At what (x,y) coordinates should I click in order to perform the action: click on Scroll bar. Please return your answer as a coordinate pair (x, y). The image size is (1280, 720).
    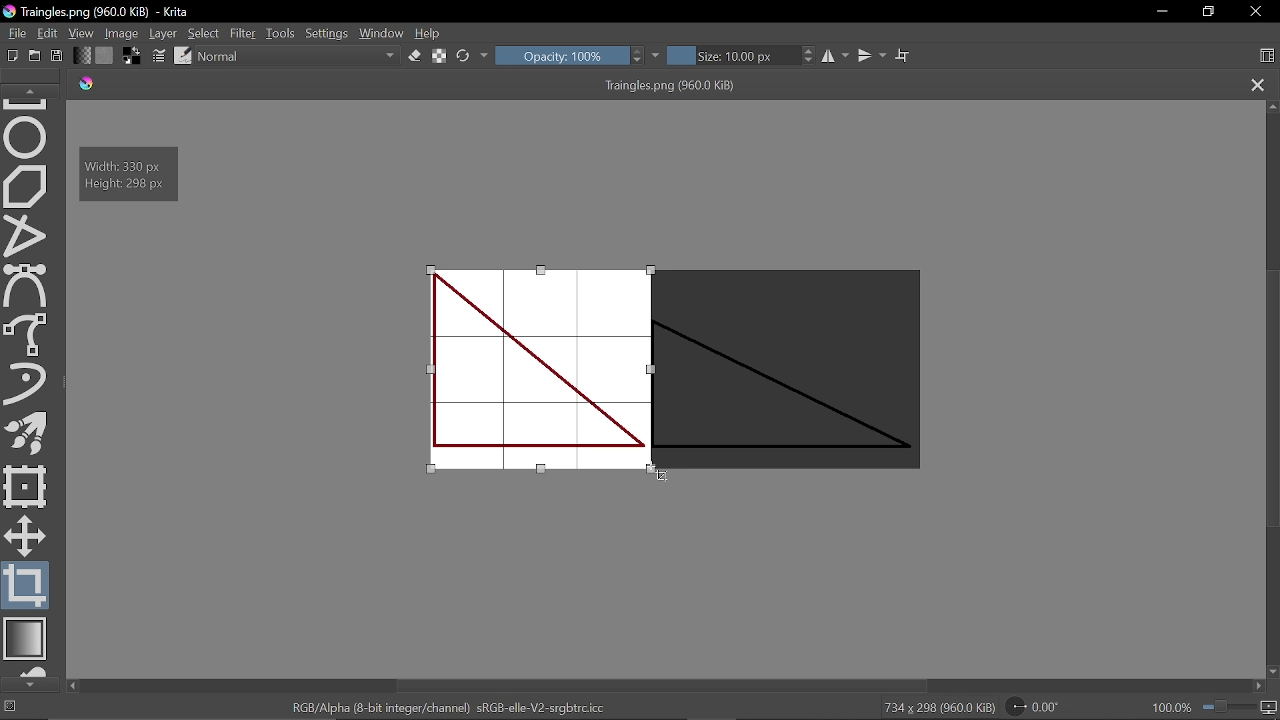
    Looking at the image, I should click on (1271, 401).